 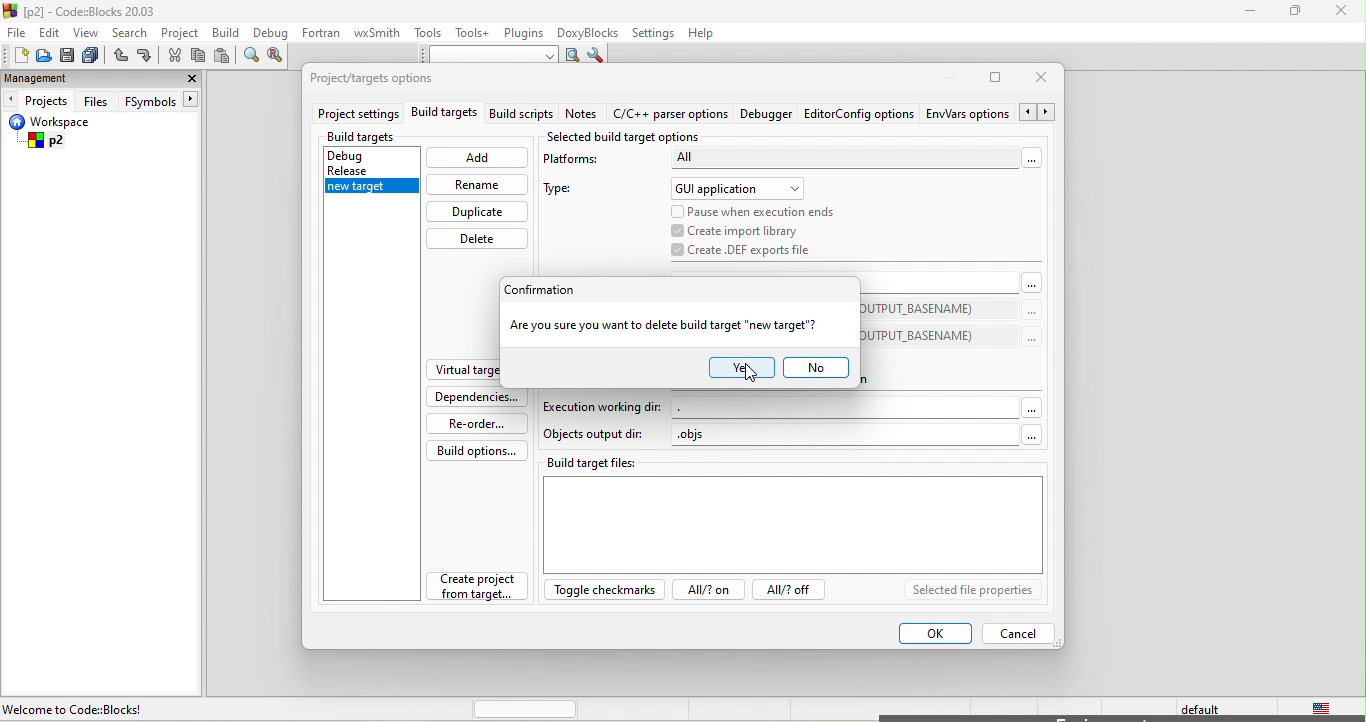 What do you see at coordinates (199, 56) in the screenshot?
I see `copy` at bounding box center [199, 56].